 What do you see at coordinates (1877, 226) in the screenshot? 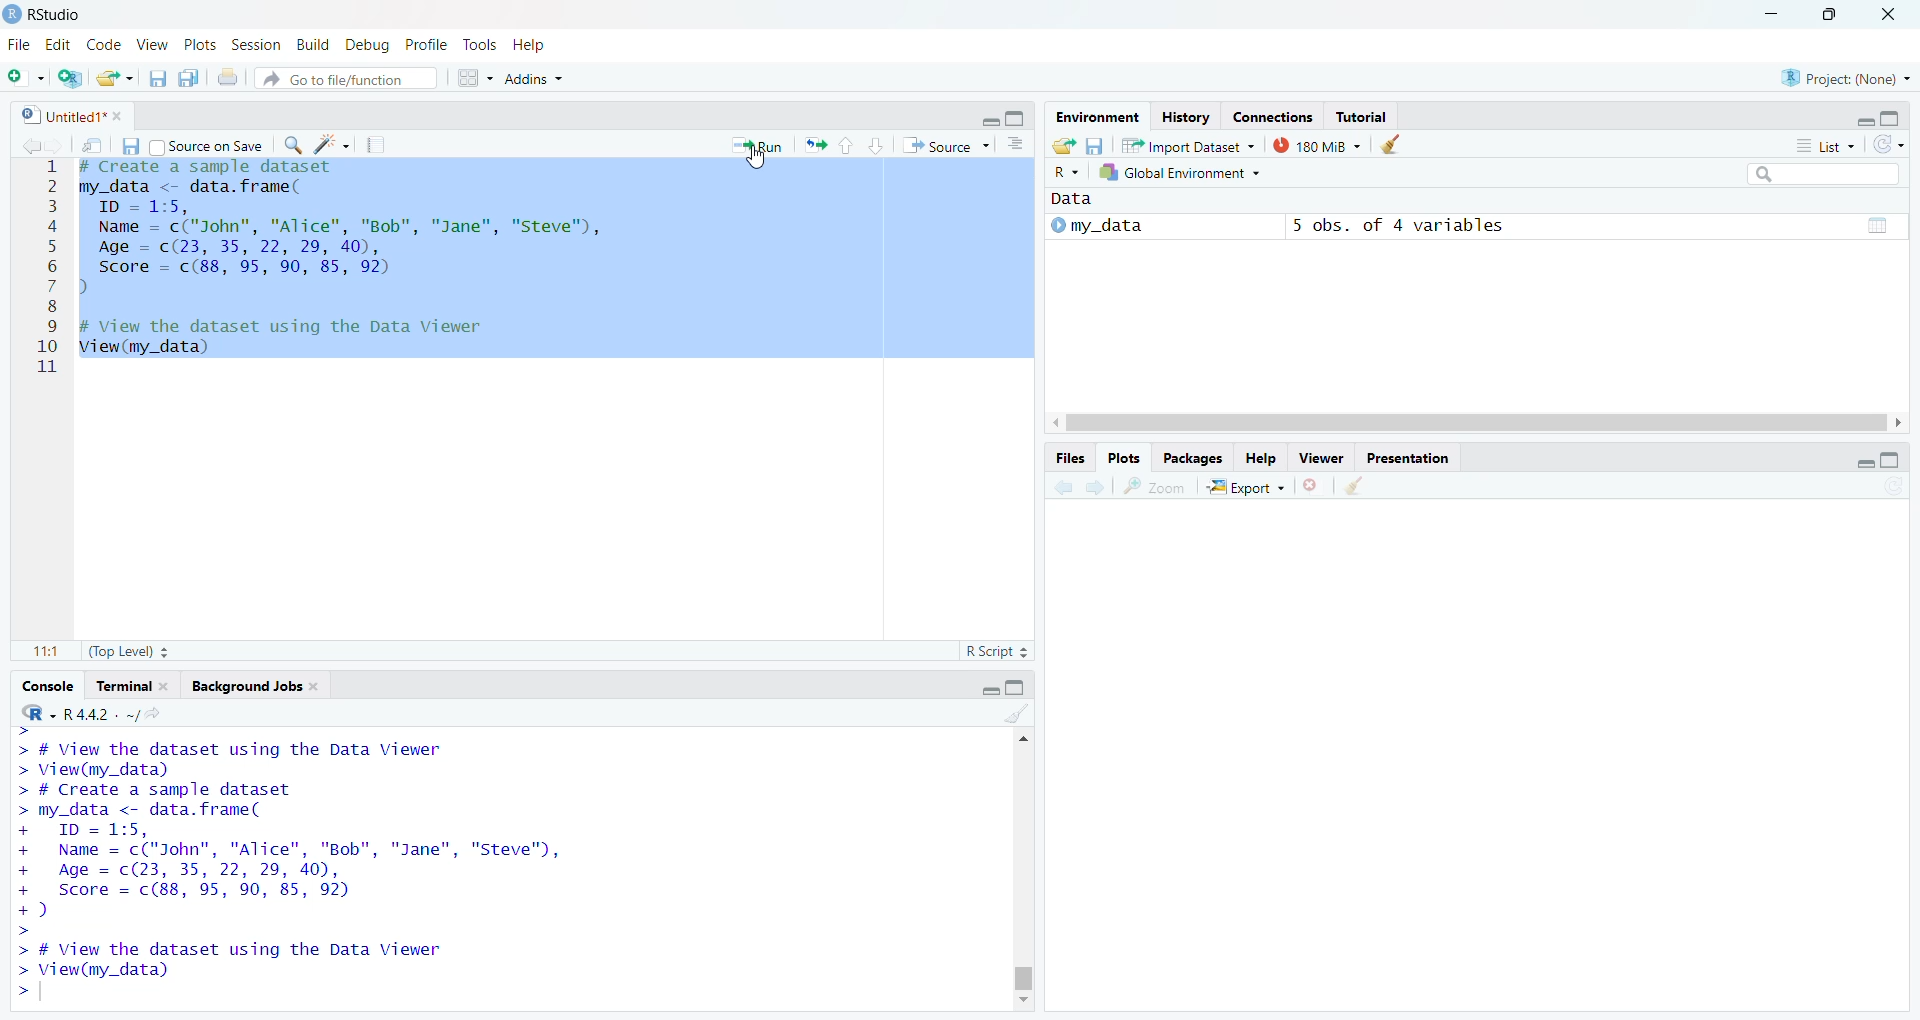
I see `Pages` at bounding box center [1877, 226].